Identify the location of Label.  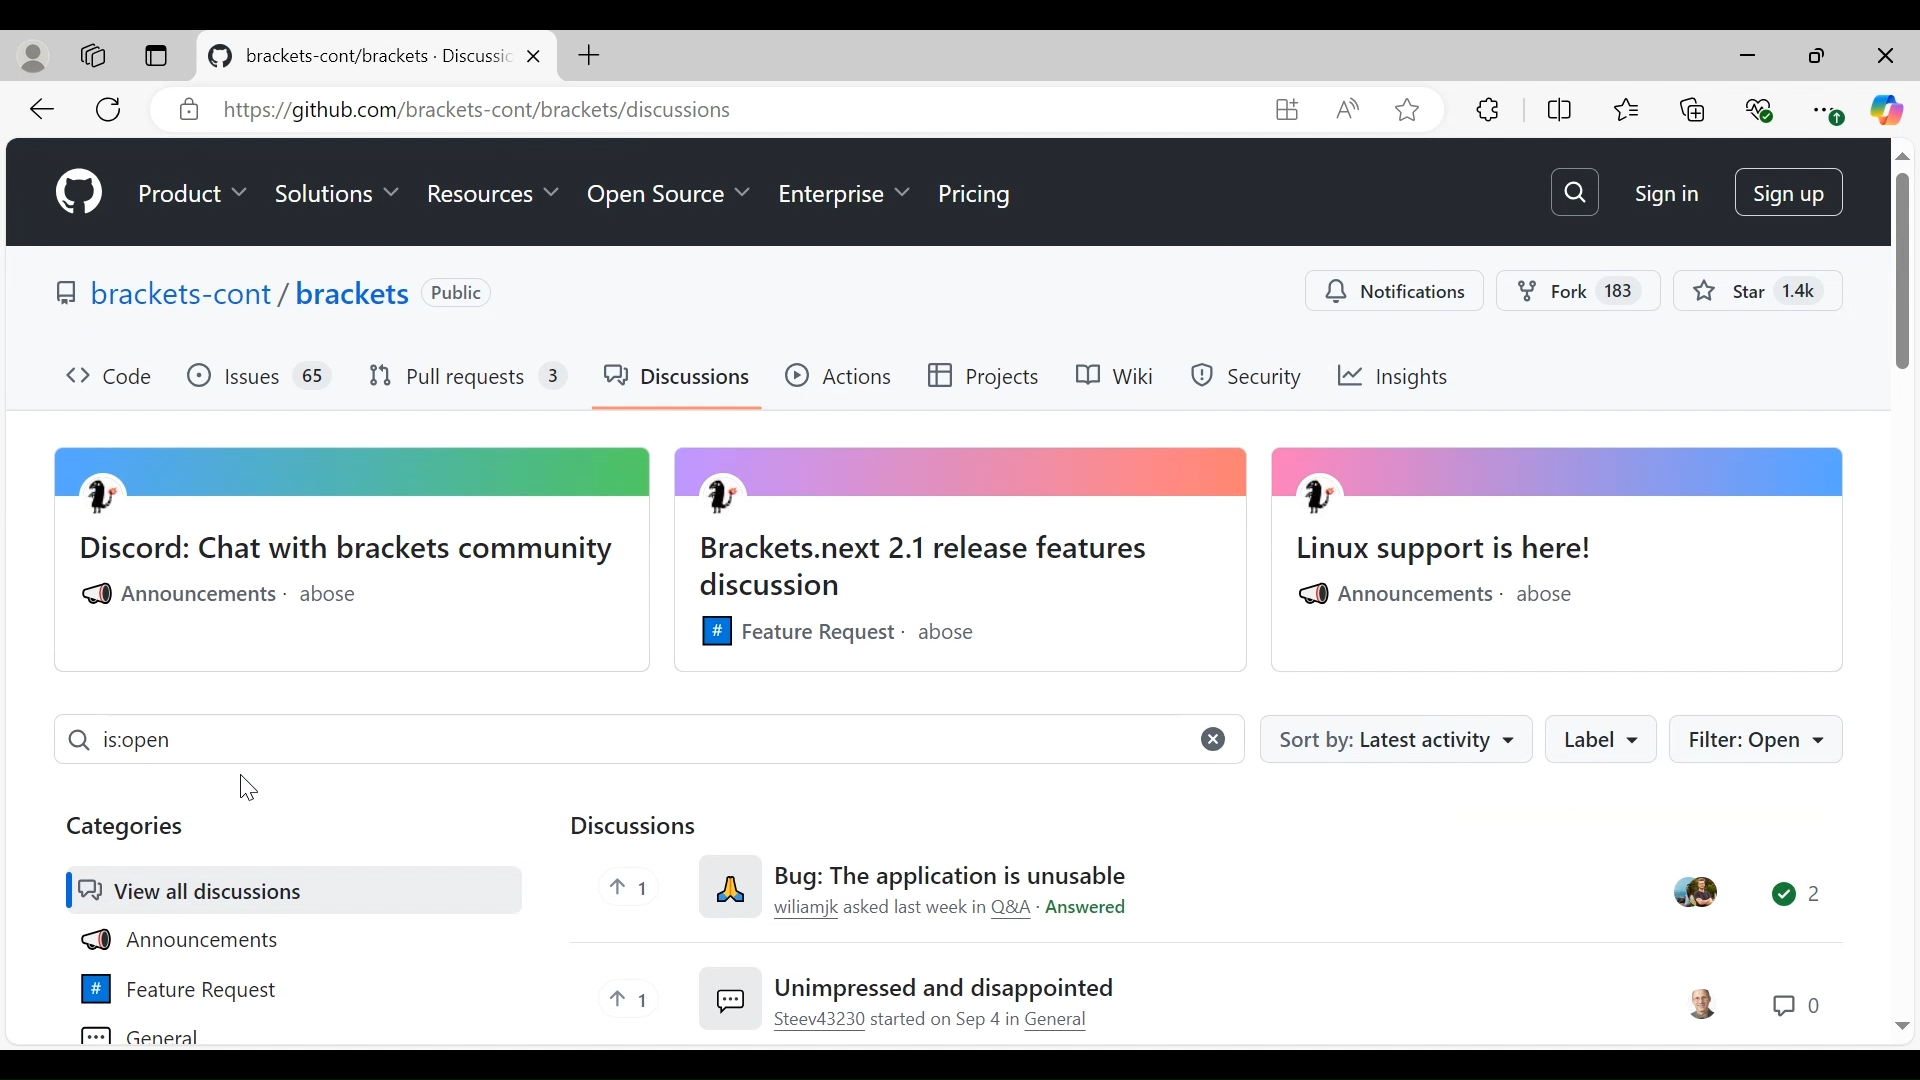
(1603, 739).